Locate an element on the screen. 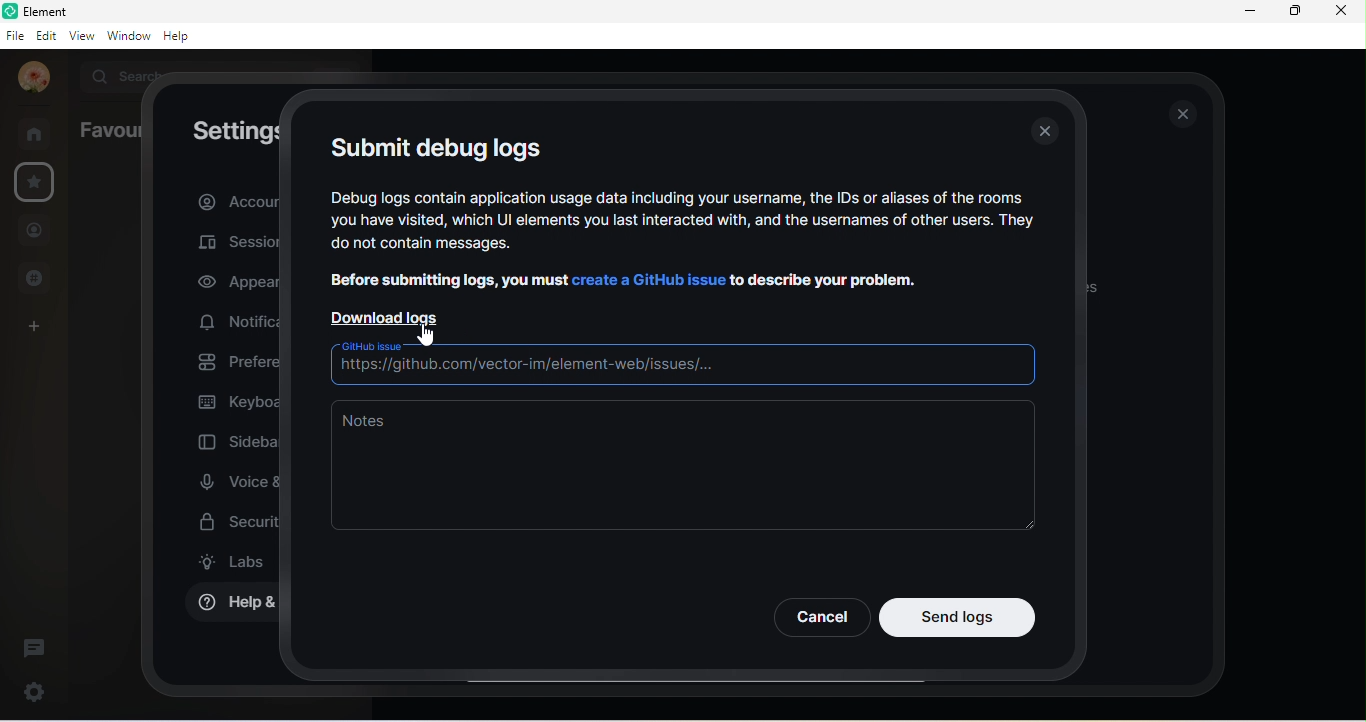  create a space is located at coordinates (42, 324).